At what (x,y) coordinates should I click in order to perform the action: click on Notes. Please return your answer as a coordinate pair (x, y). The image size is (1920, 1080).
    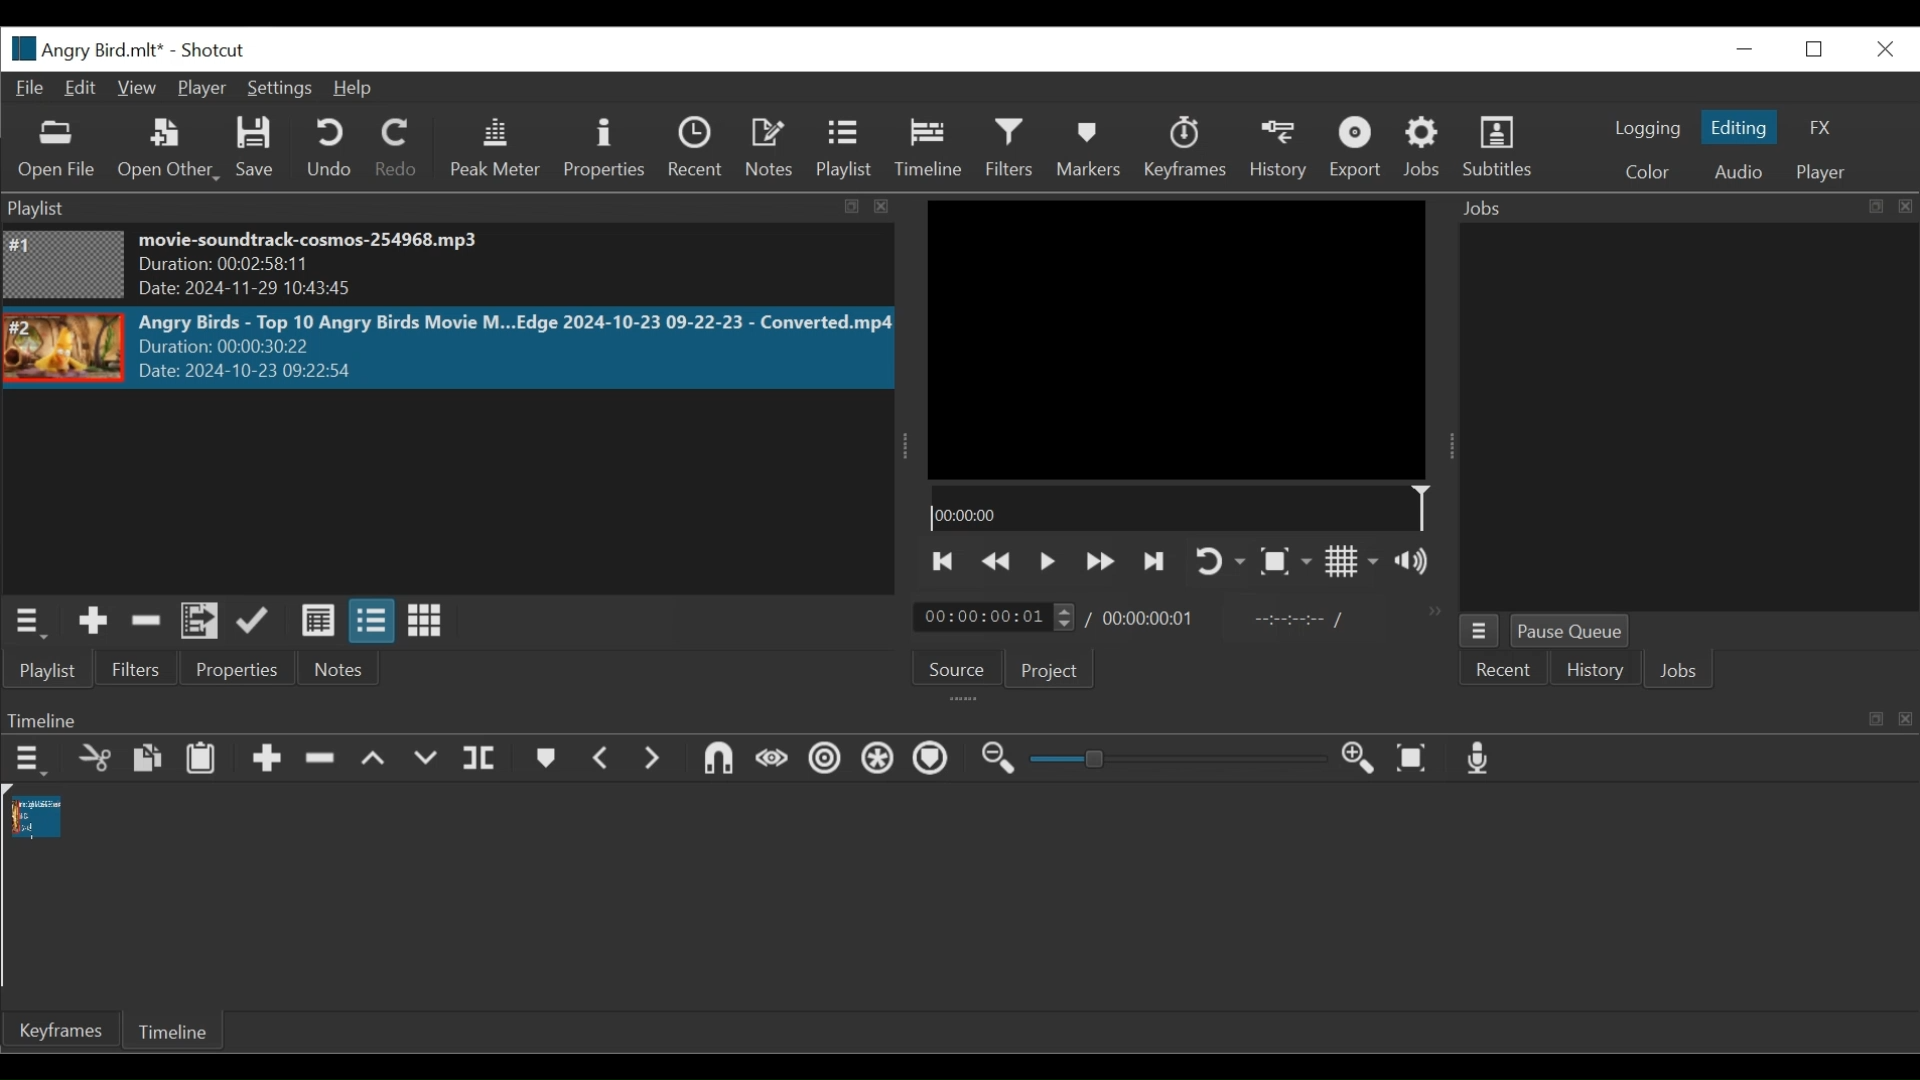
    Looking at the image, I should click on (767, 147).